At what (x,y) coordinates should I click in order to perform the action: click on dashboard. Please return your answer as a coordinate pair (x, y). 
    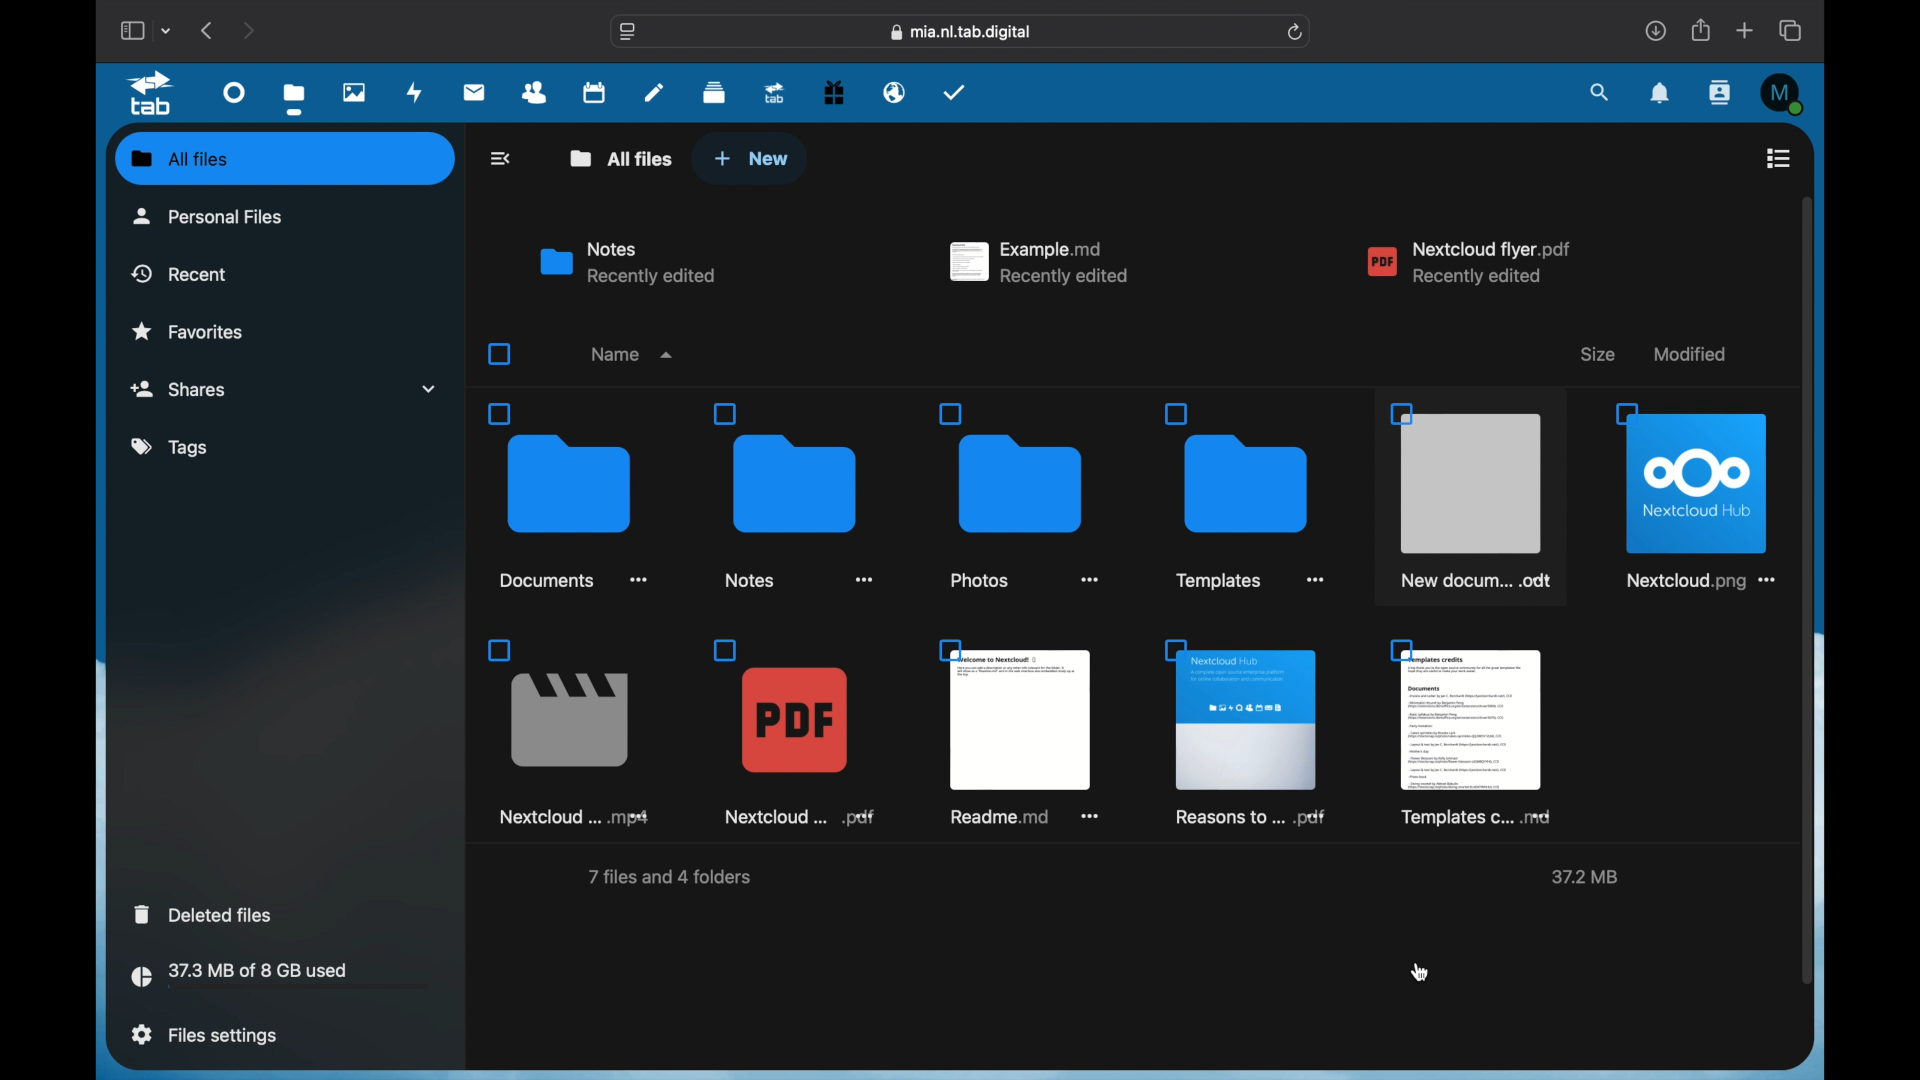
    Looking at the image, I should click on (236, 91).